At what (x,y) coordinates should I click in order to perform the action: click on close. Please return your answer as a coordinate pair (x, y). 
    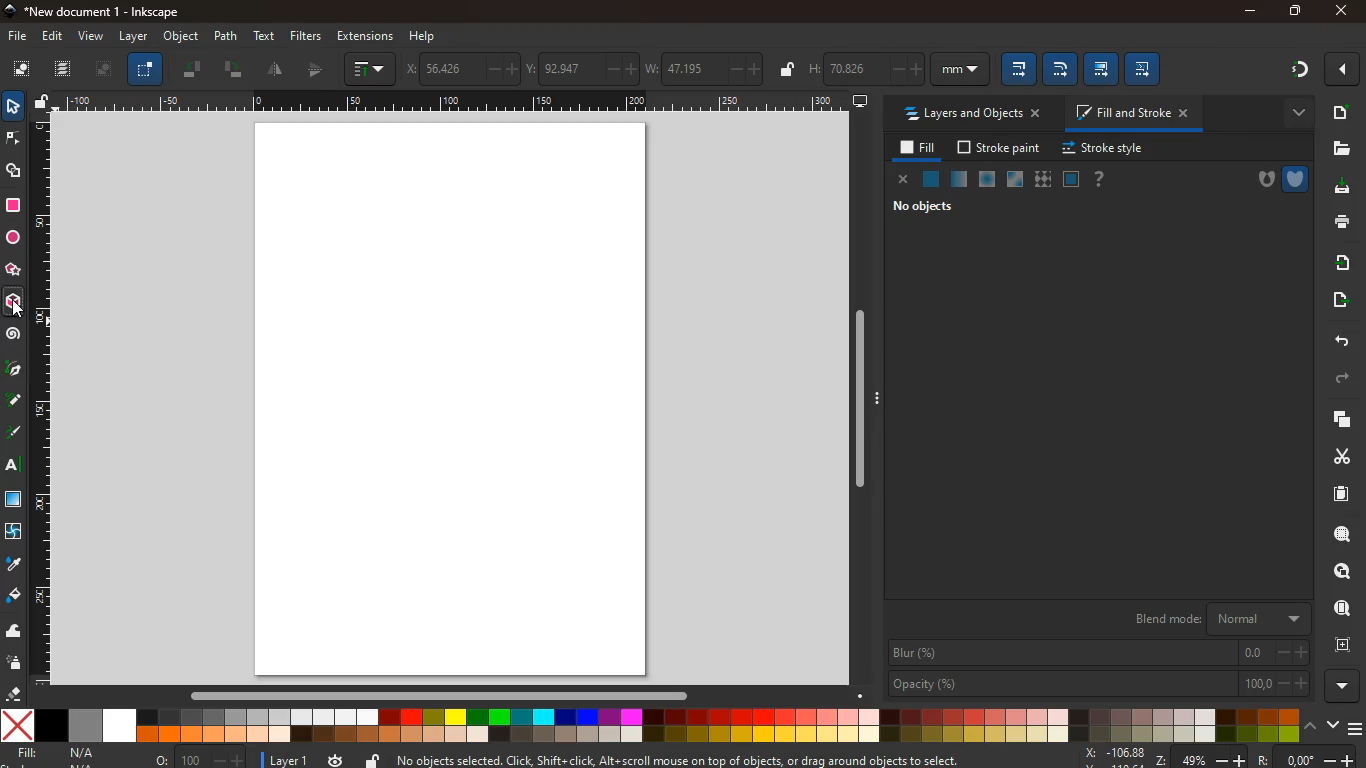
    Looking at the image, I should click on (903, 180).